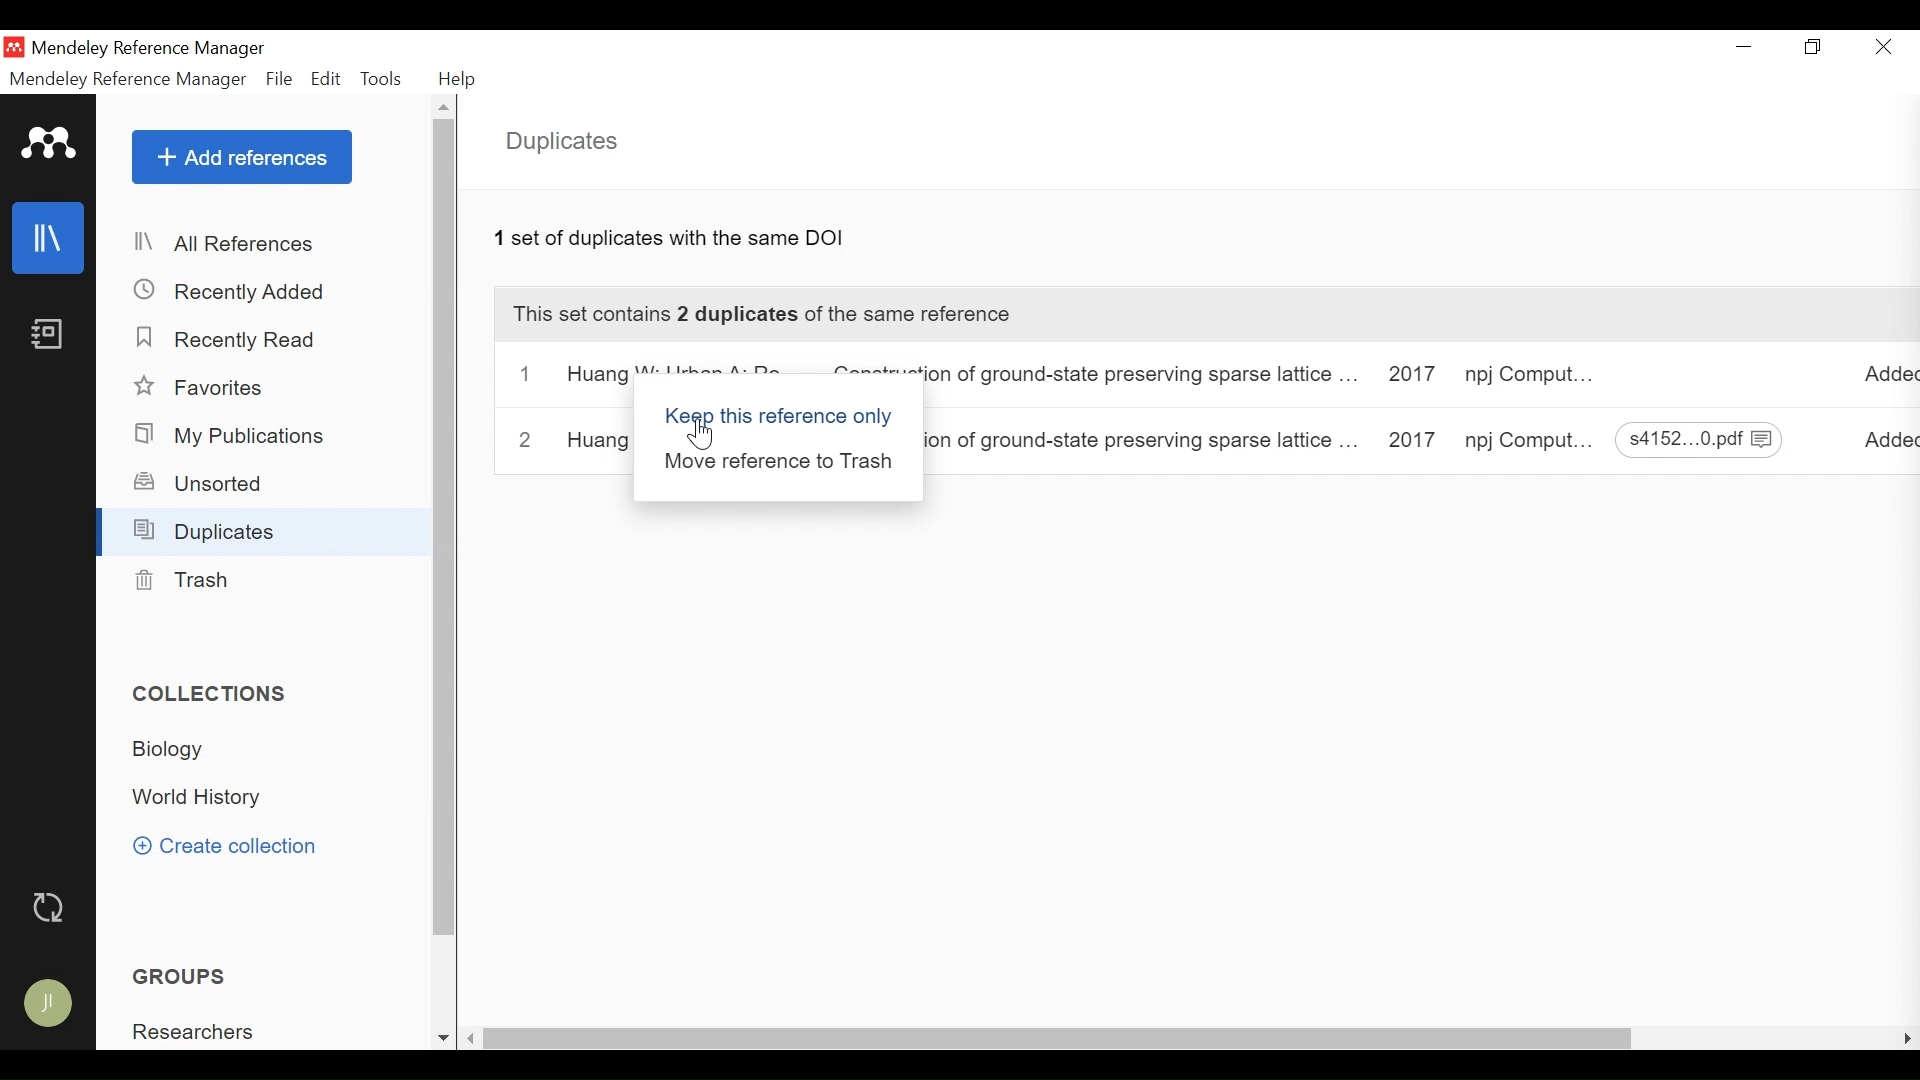  I want to click on Collections, so click(213, 696).